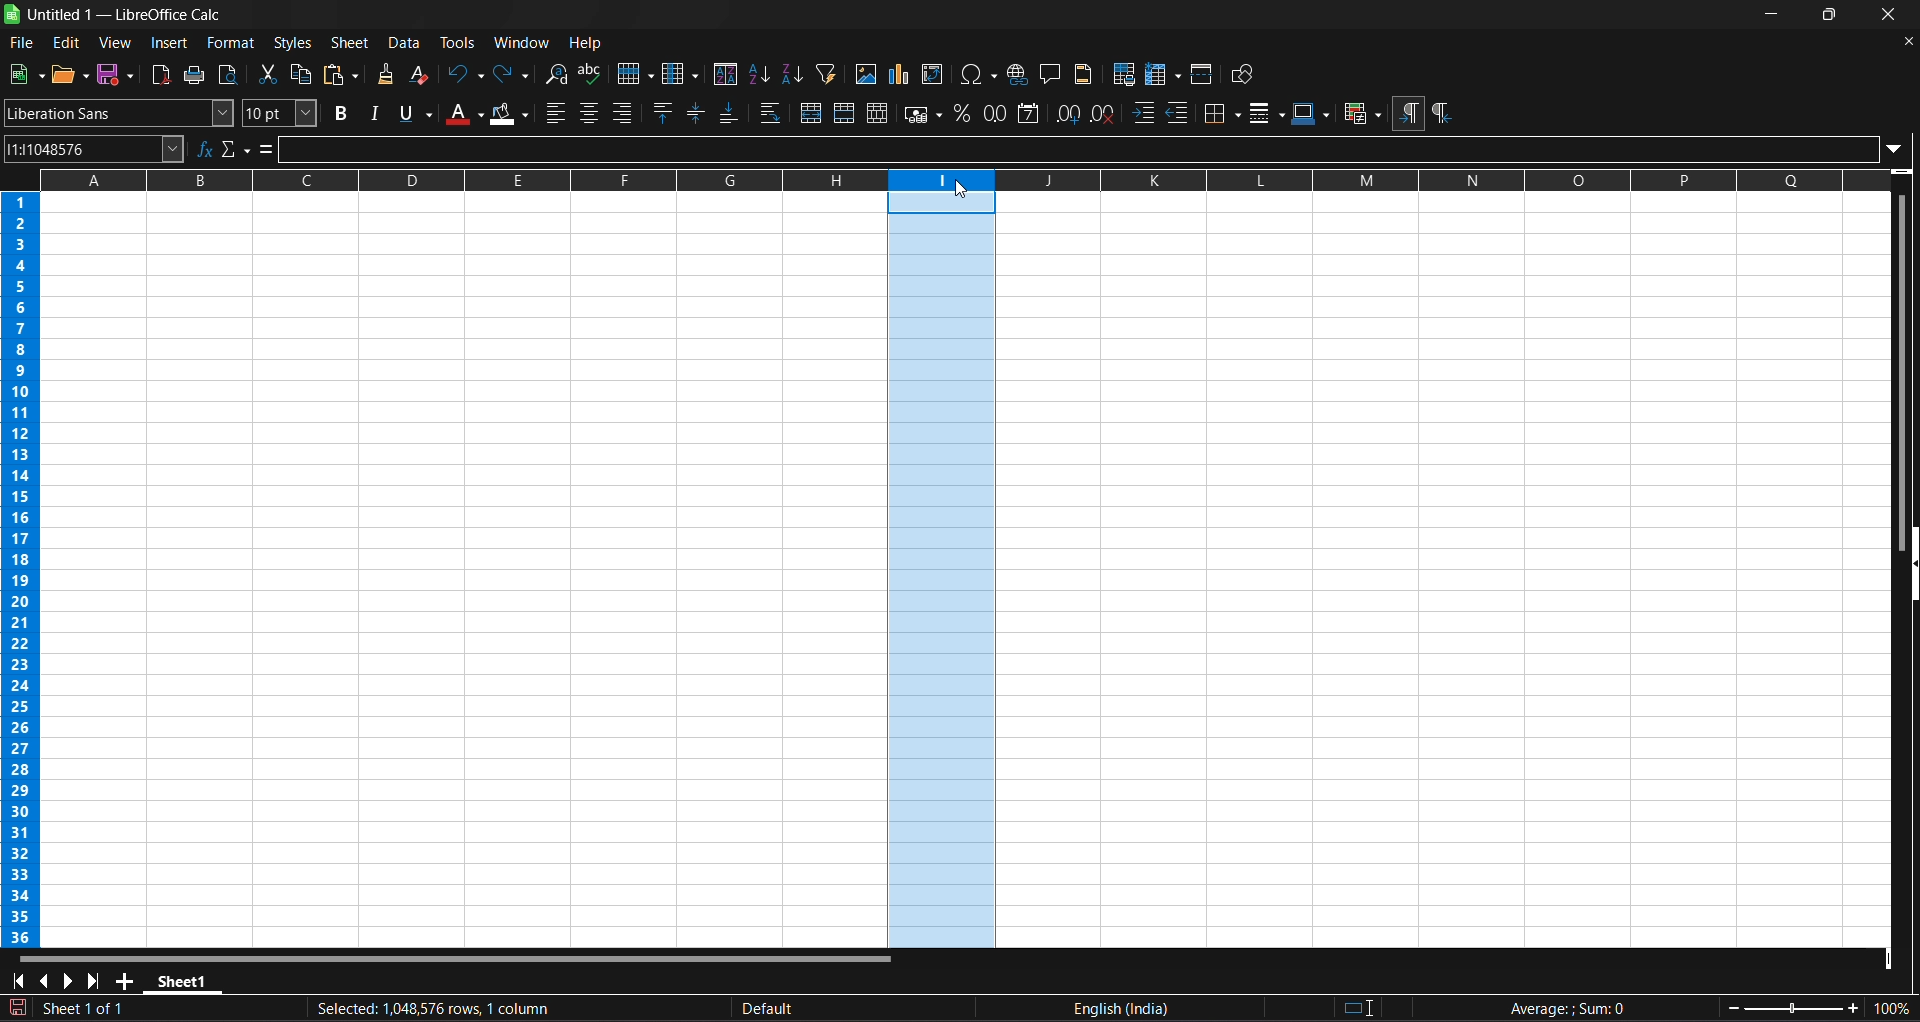 Image resolution: width=1920 pixels, height=1022 pixels. Describe the element at coordinates (814, 113) in the screenshot. I see `merge and center or unmerge cells depending on the toggle state` at that location.